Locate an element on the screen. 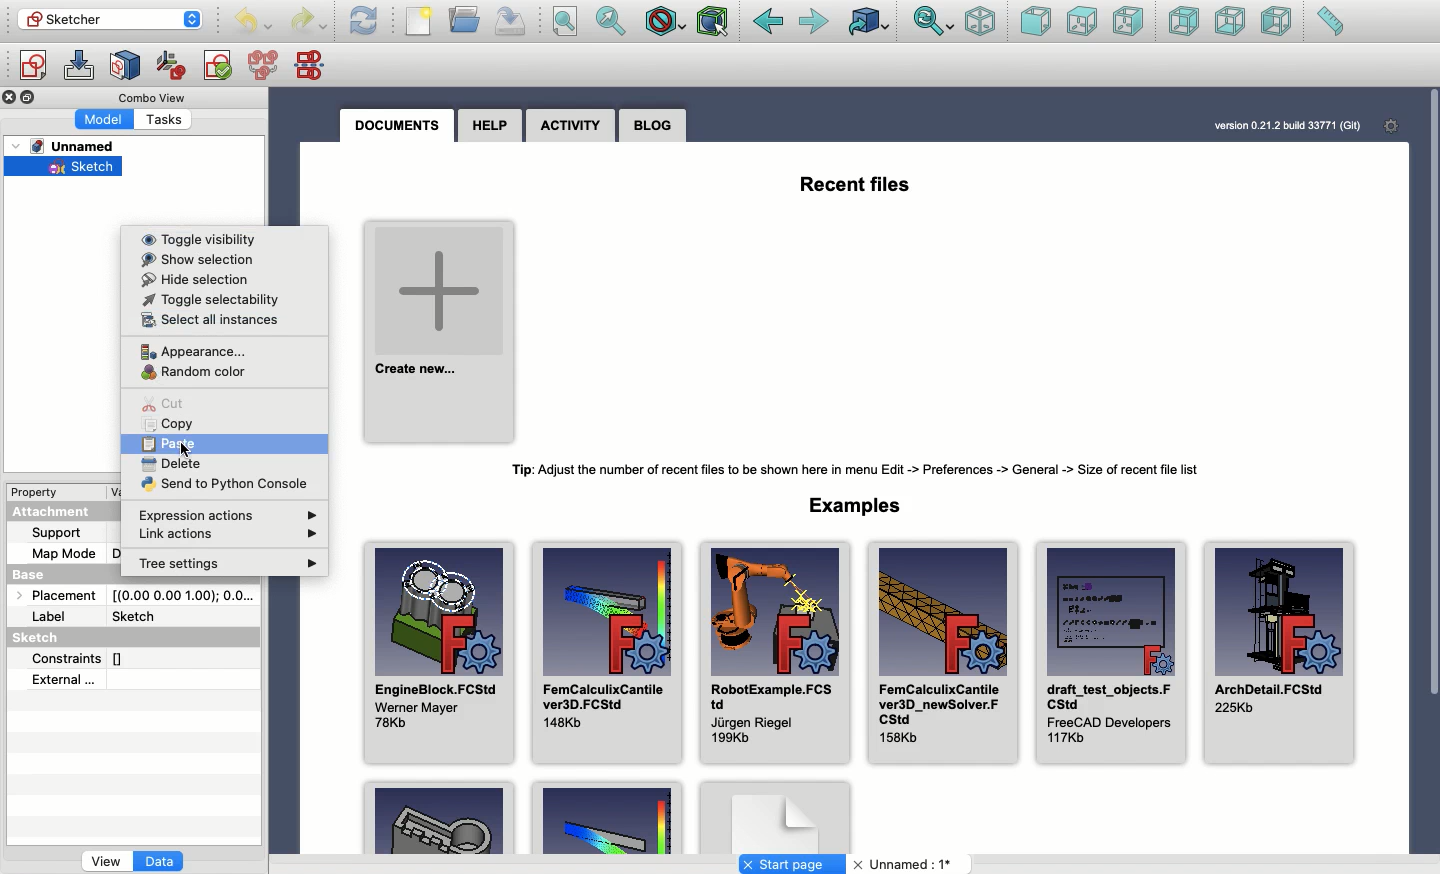 Image resolution: width=1440 pixels, height=874 pixels. Support is located at coordinates (66, 533).